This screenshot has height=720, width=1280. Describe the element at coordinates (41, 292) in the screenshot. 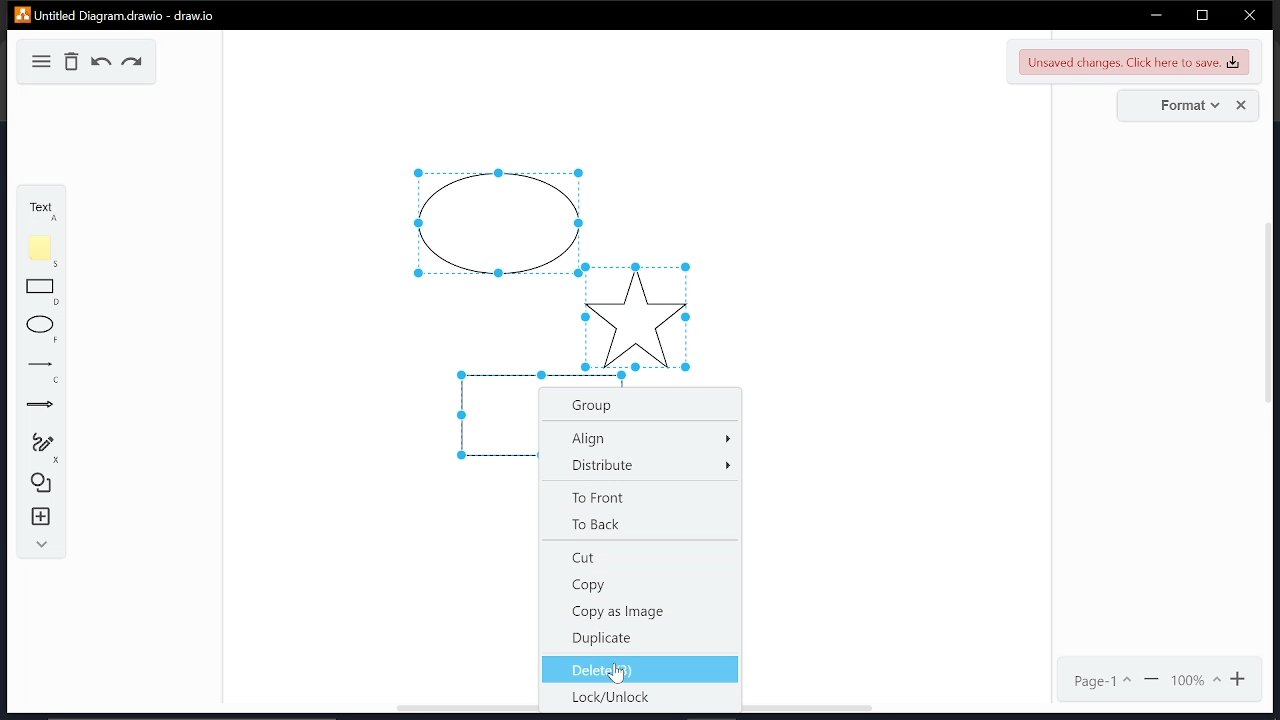

I see `rectangle` at that location.